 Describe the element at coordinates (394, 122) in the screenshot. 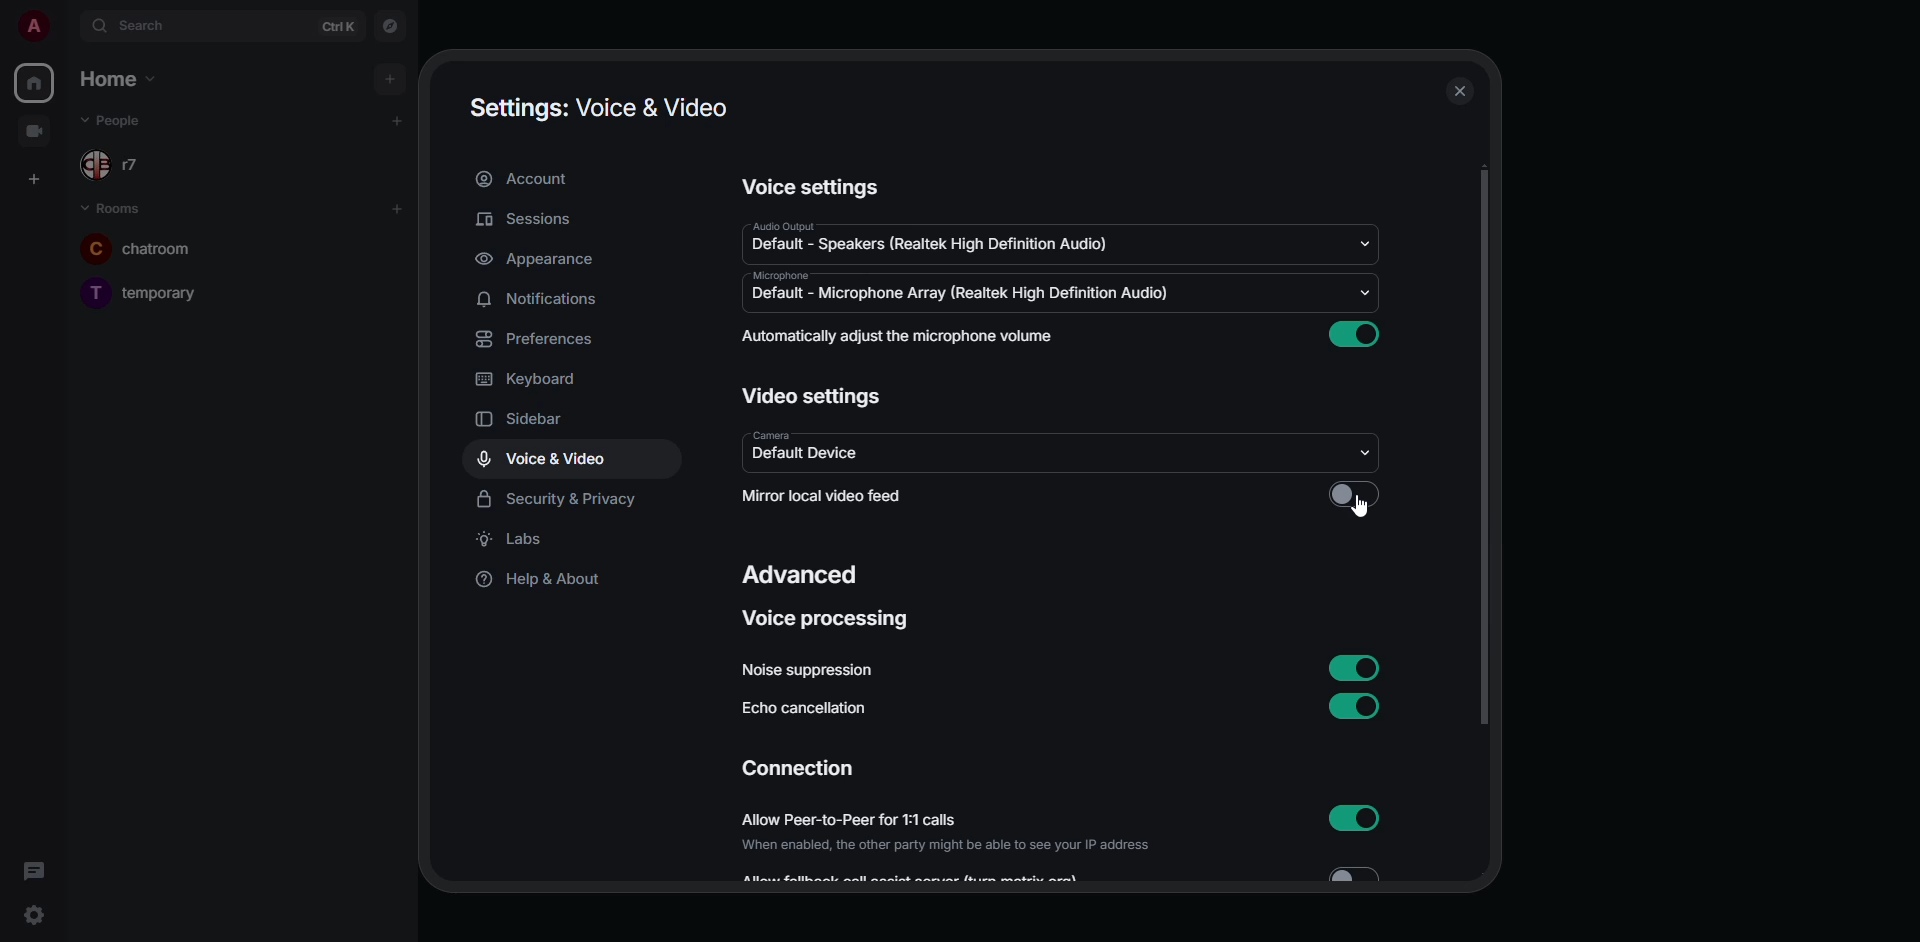

I see `add` at that location.